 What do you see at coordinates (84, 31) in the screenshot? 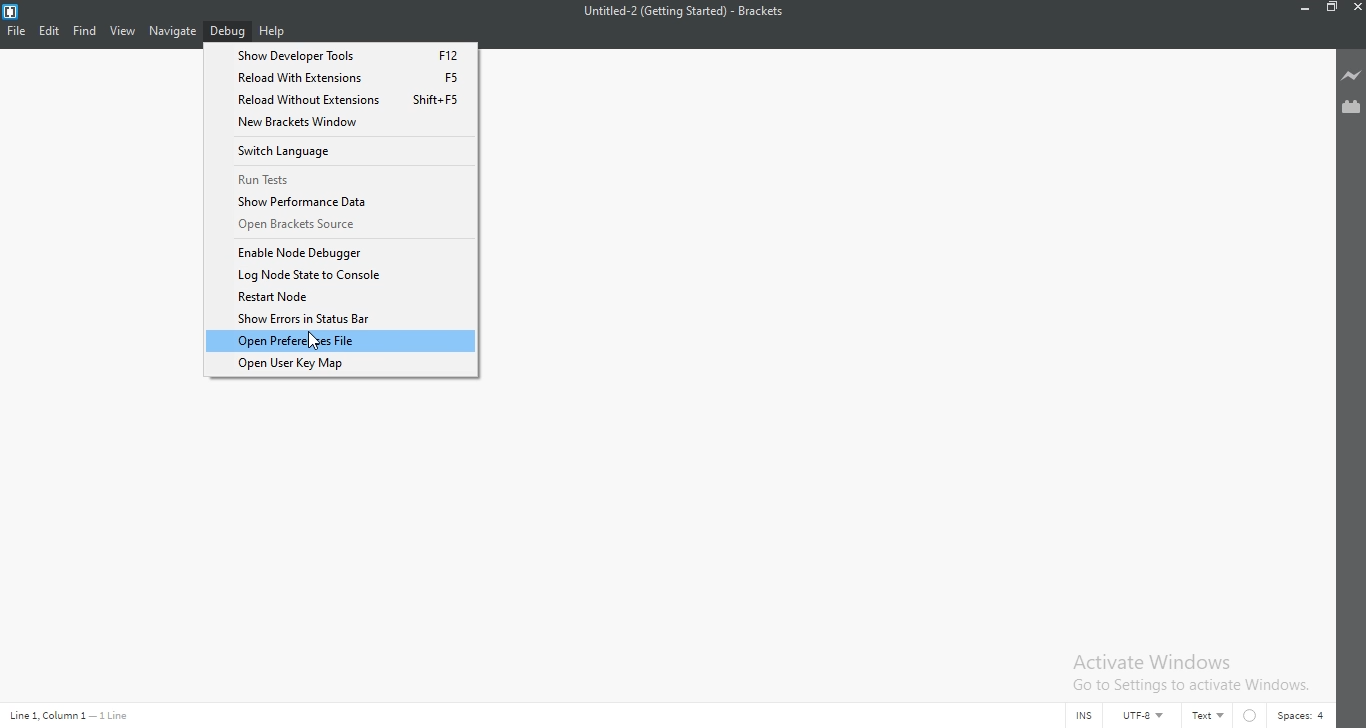
I see `Find` at bounding box center [84, 31].